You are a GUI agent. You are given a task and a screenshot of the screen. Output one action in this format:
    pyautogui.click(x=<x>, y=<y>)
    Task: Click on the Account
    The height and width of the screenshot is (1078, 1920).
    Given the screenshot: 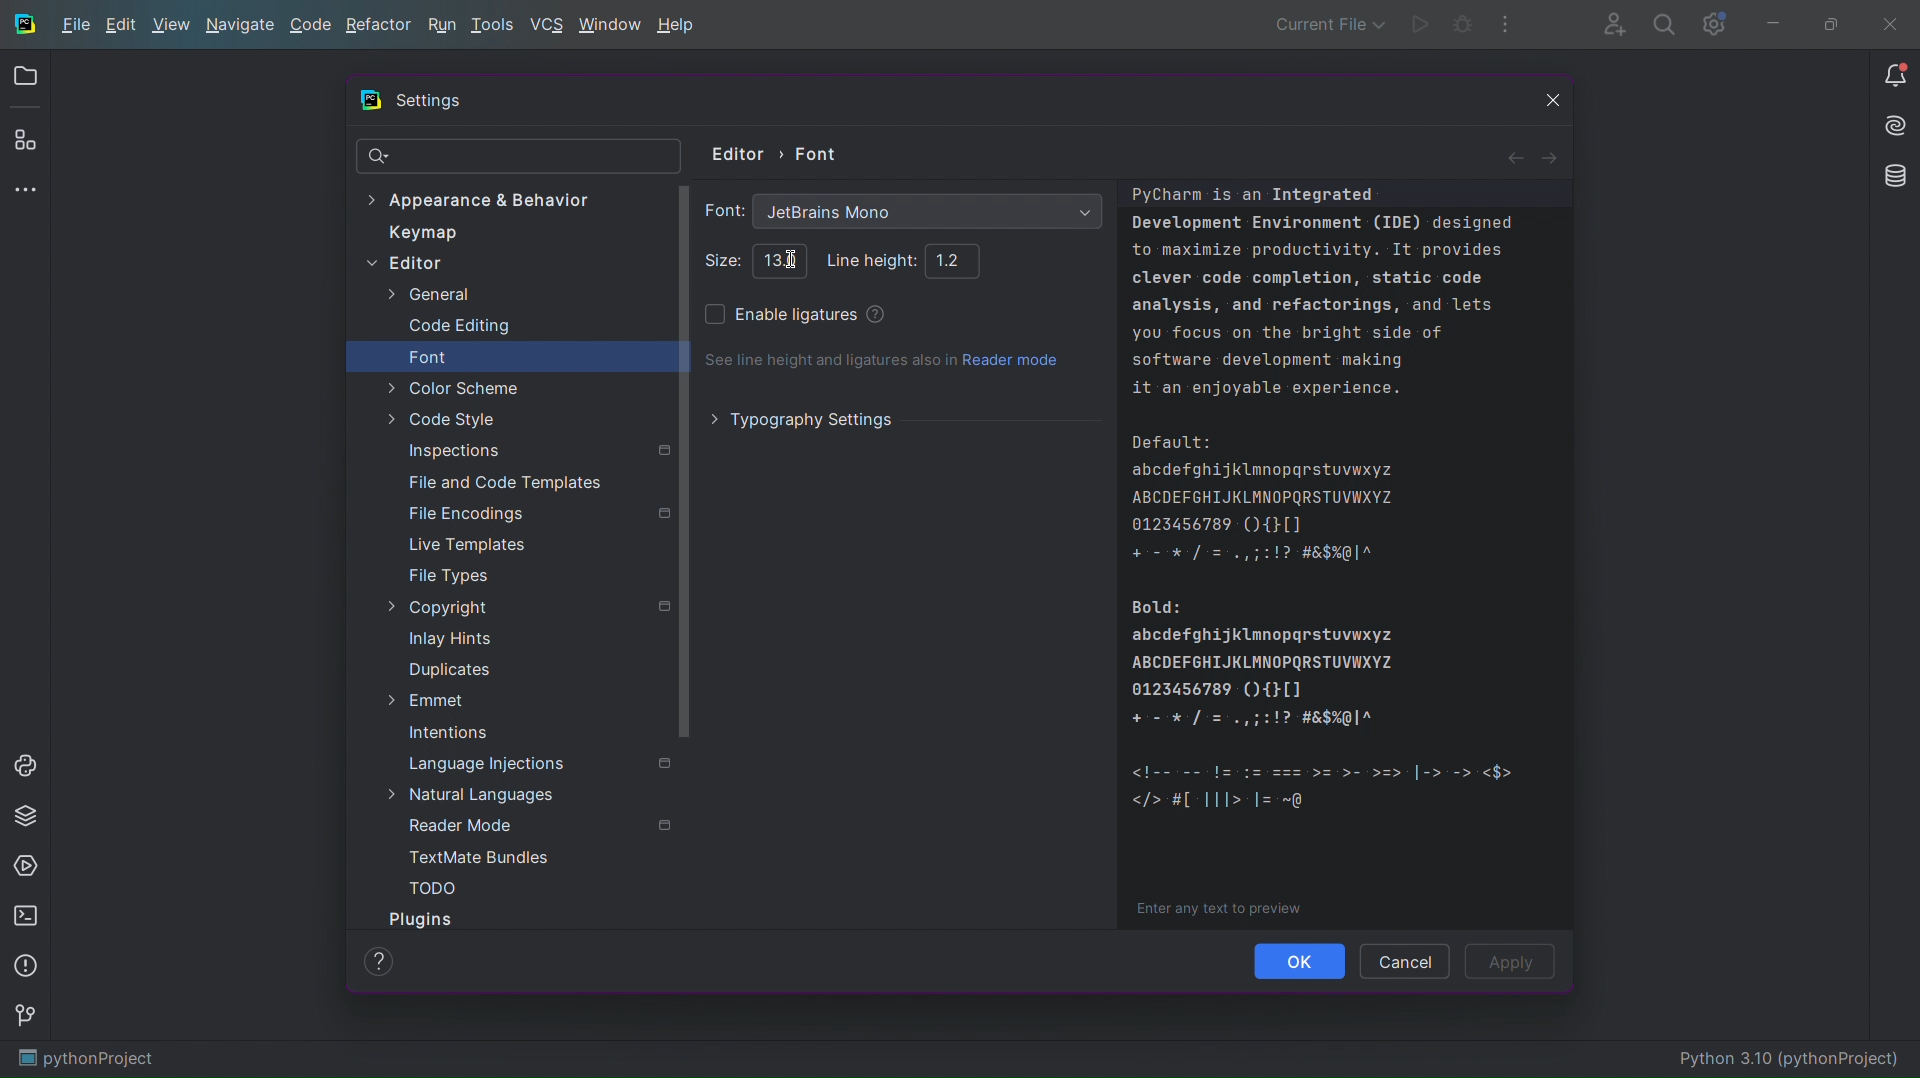 What is the action you would take?
    pyautogui.click(x=1610, y=23)
    